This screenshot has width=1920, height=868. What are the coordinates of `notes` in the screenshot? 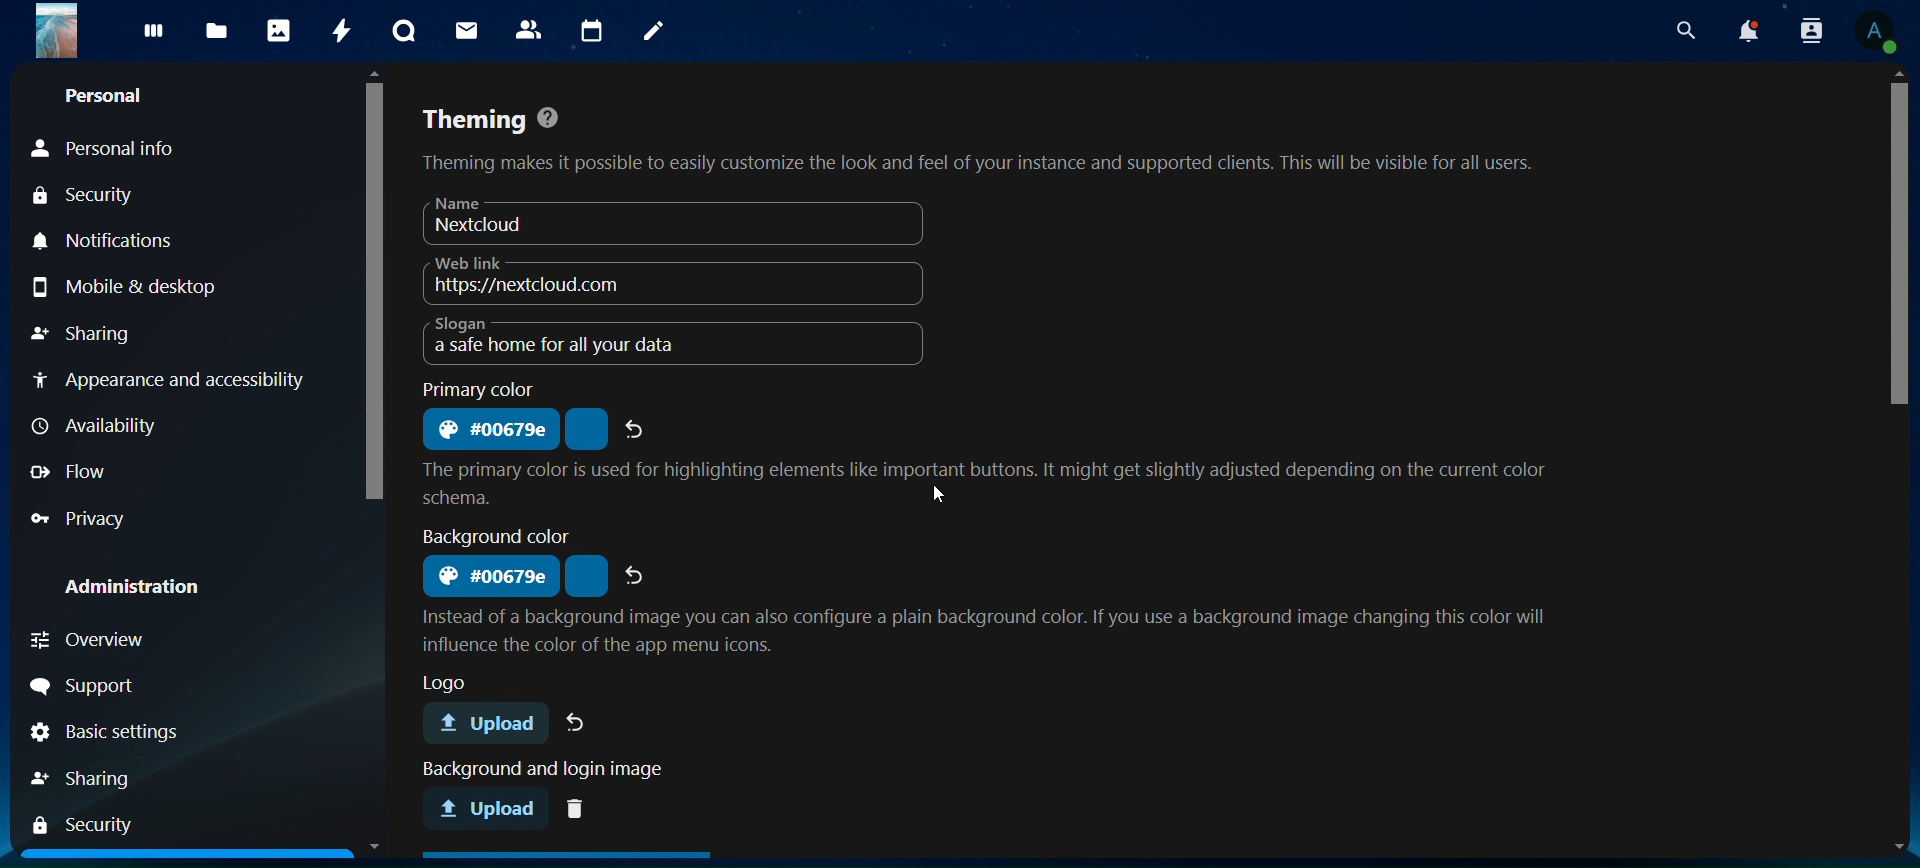 It's located at (658, 32).